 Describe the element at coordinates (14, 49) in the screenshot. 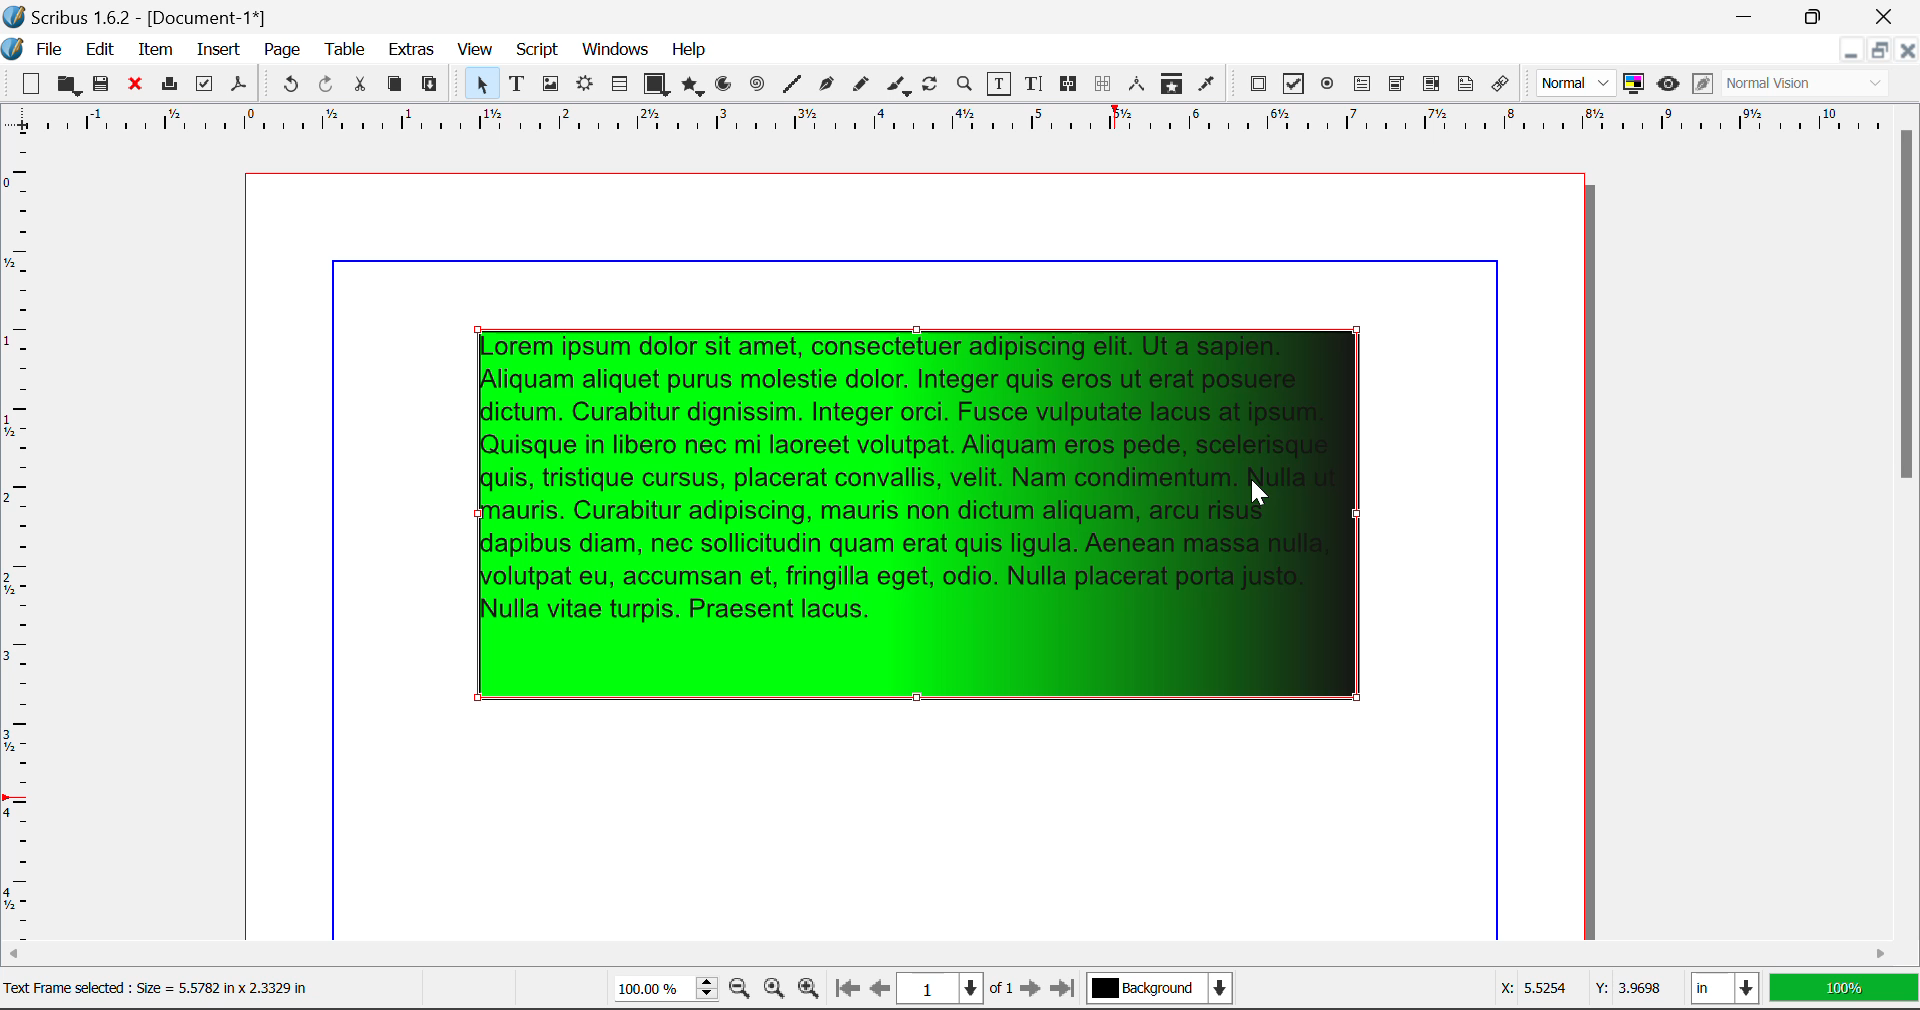

I see `scriber logo` at that location.